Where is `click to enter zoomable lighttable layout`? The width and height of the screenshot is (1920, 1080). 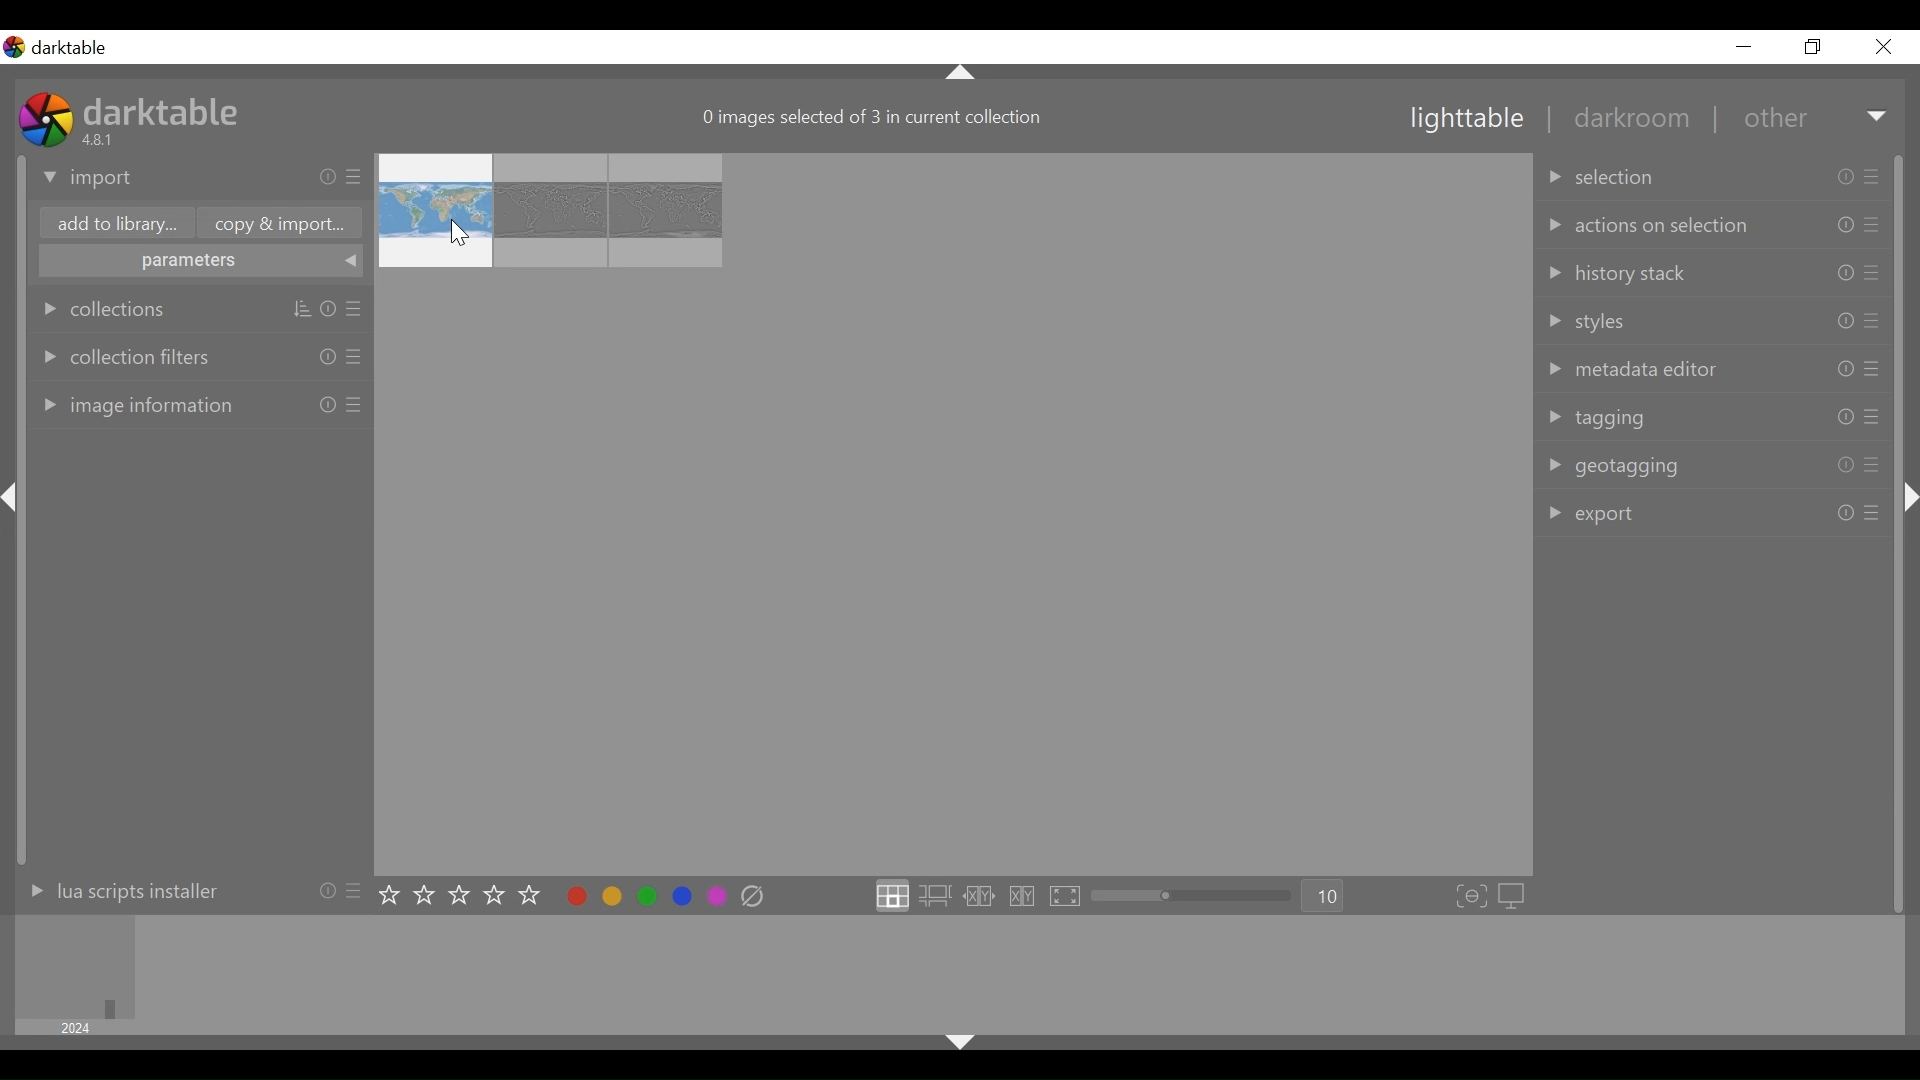
click to enter zoomable lighttable layout is located at coordinates (935, 896).